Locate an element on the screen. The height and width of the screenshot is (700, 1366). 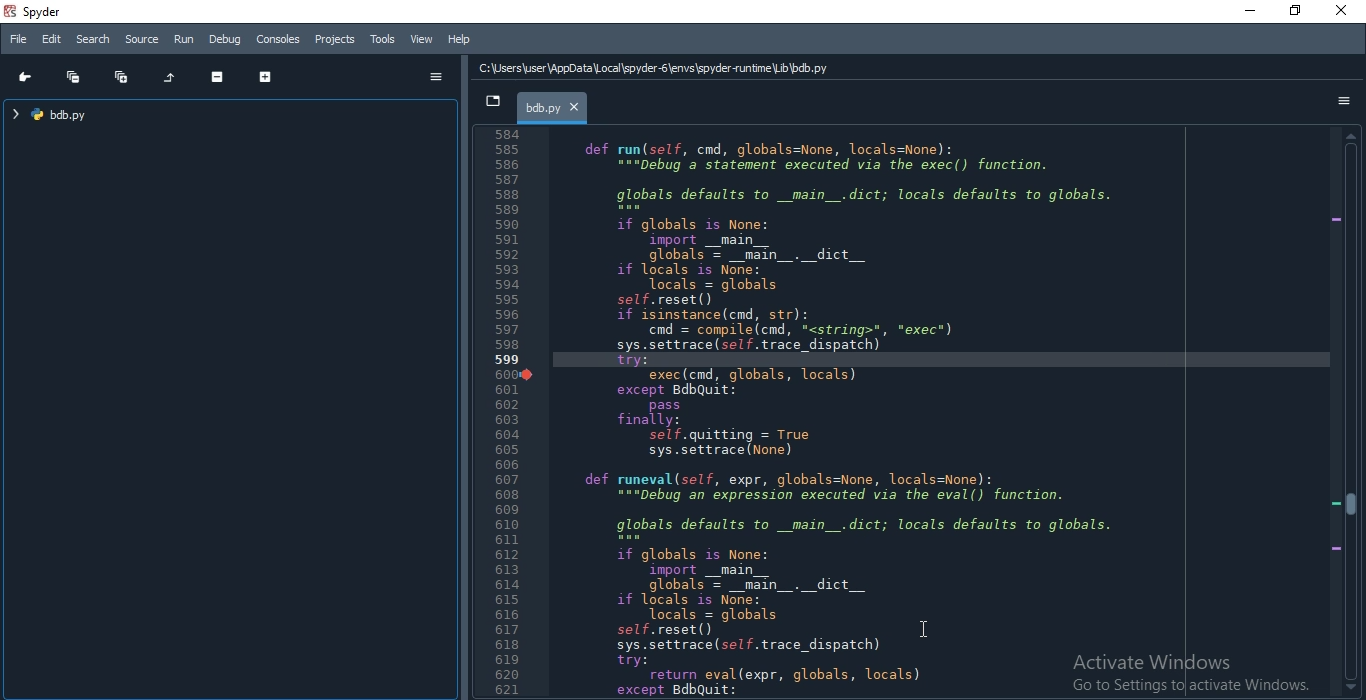
Go to cursor position is located at coordinates (26, 77).